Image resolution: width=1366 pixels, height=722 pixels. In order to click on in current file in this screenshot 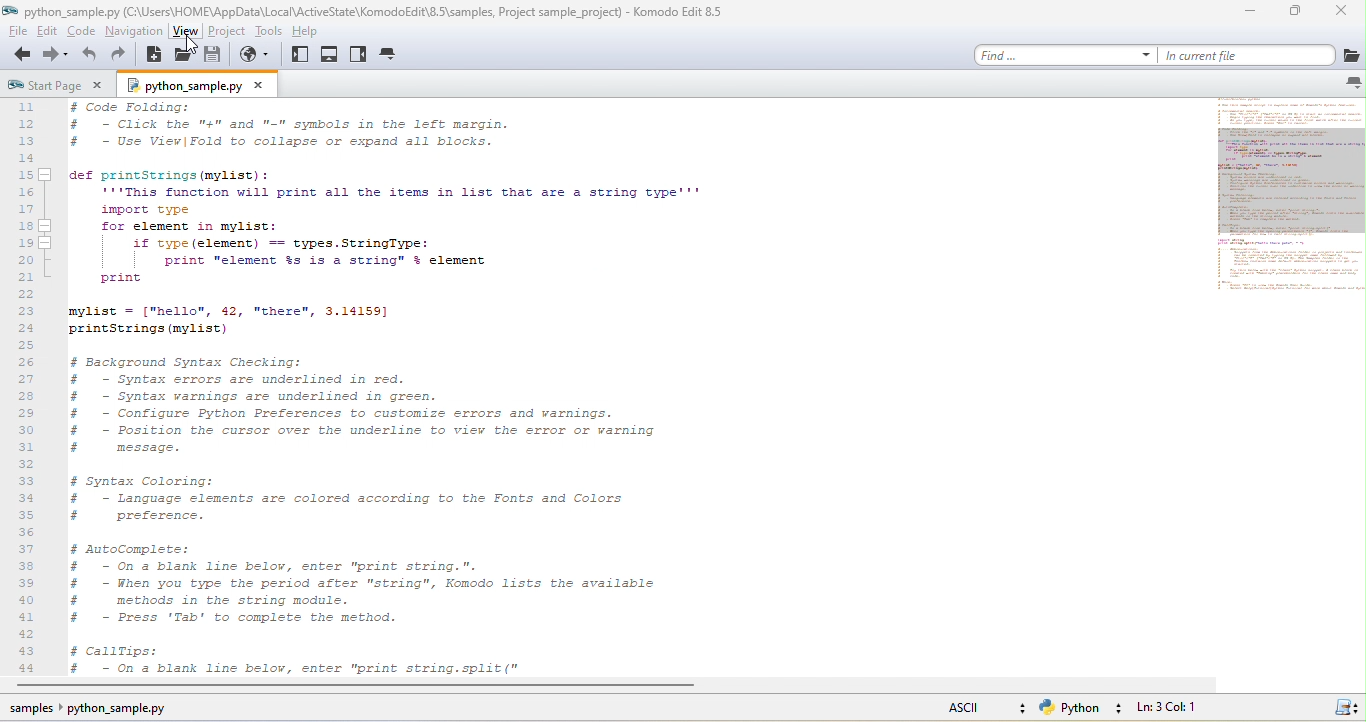, I will do `click(1263, 54)`.